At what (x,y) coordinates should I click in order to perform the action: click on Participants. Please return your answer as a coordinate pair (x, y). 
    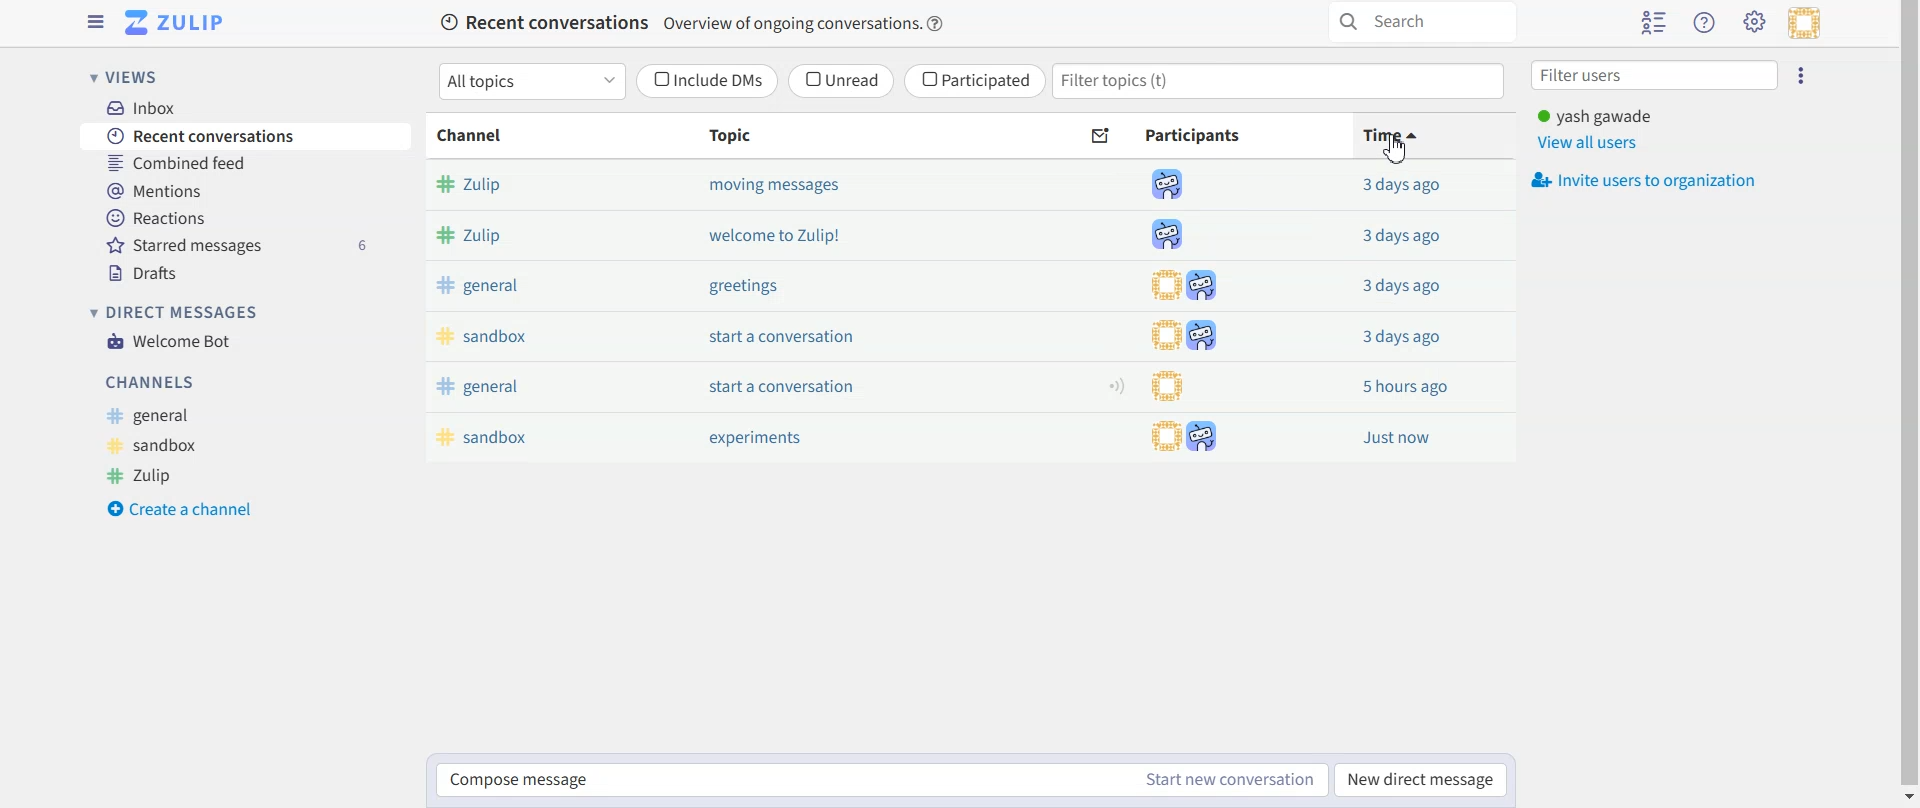
    Looking at the image, I should click on (1215, 136).